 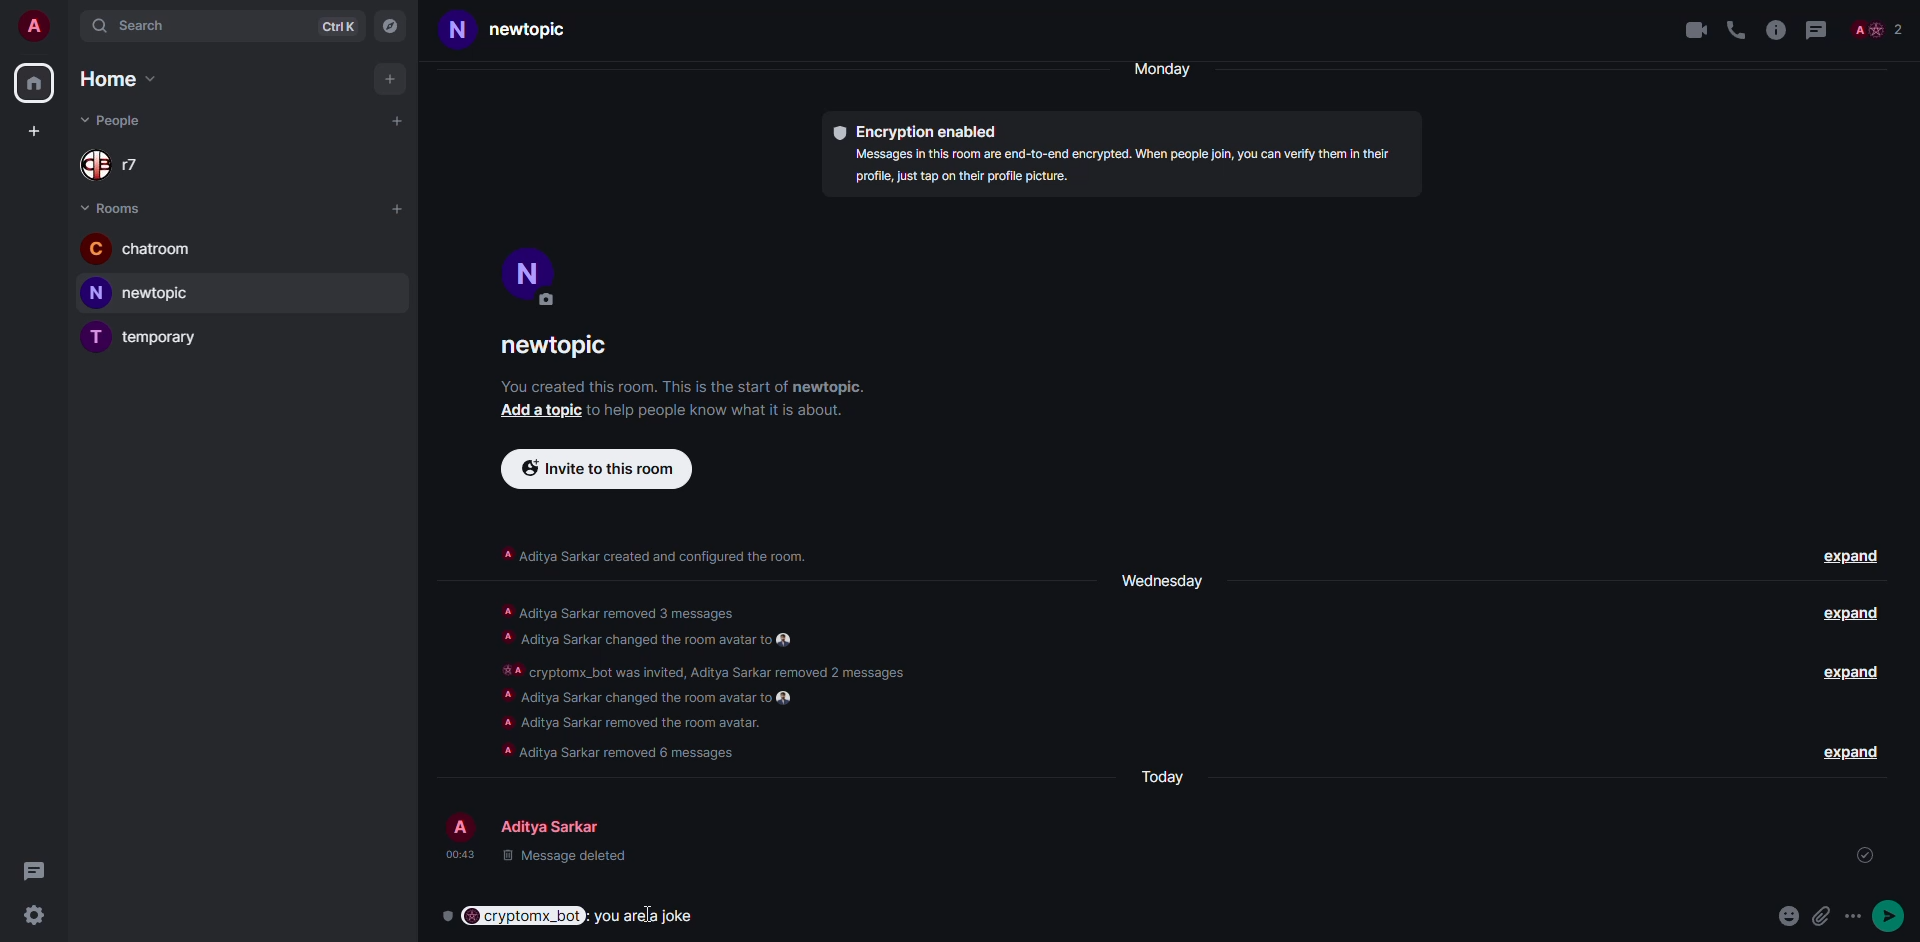 I want to click on search, so click(x=135, y=27).